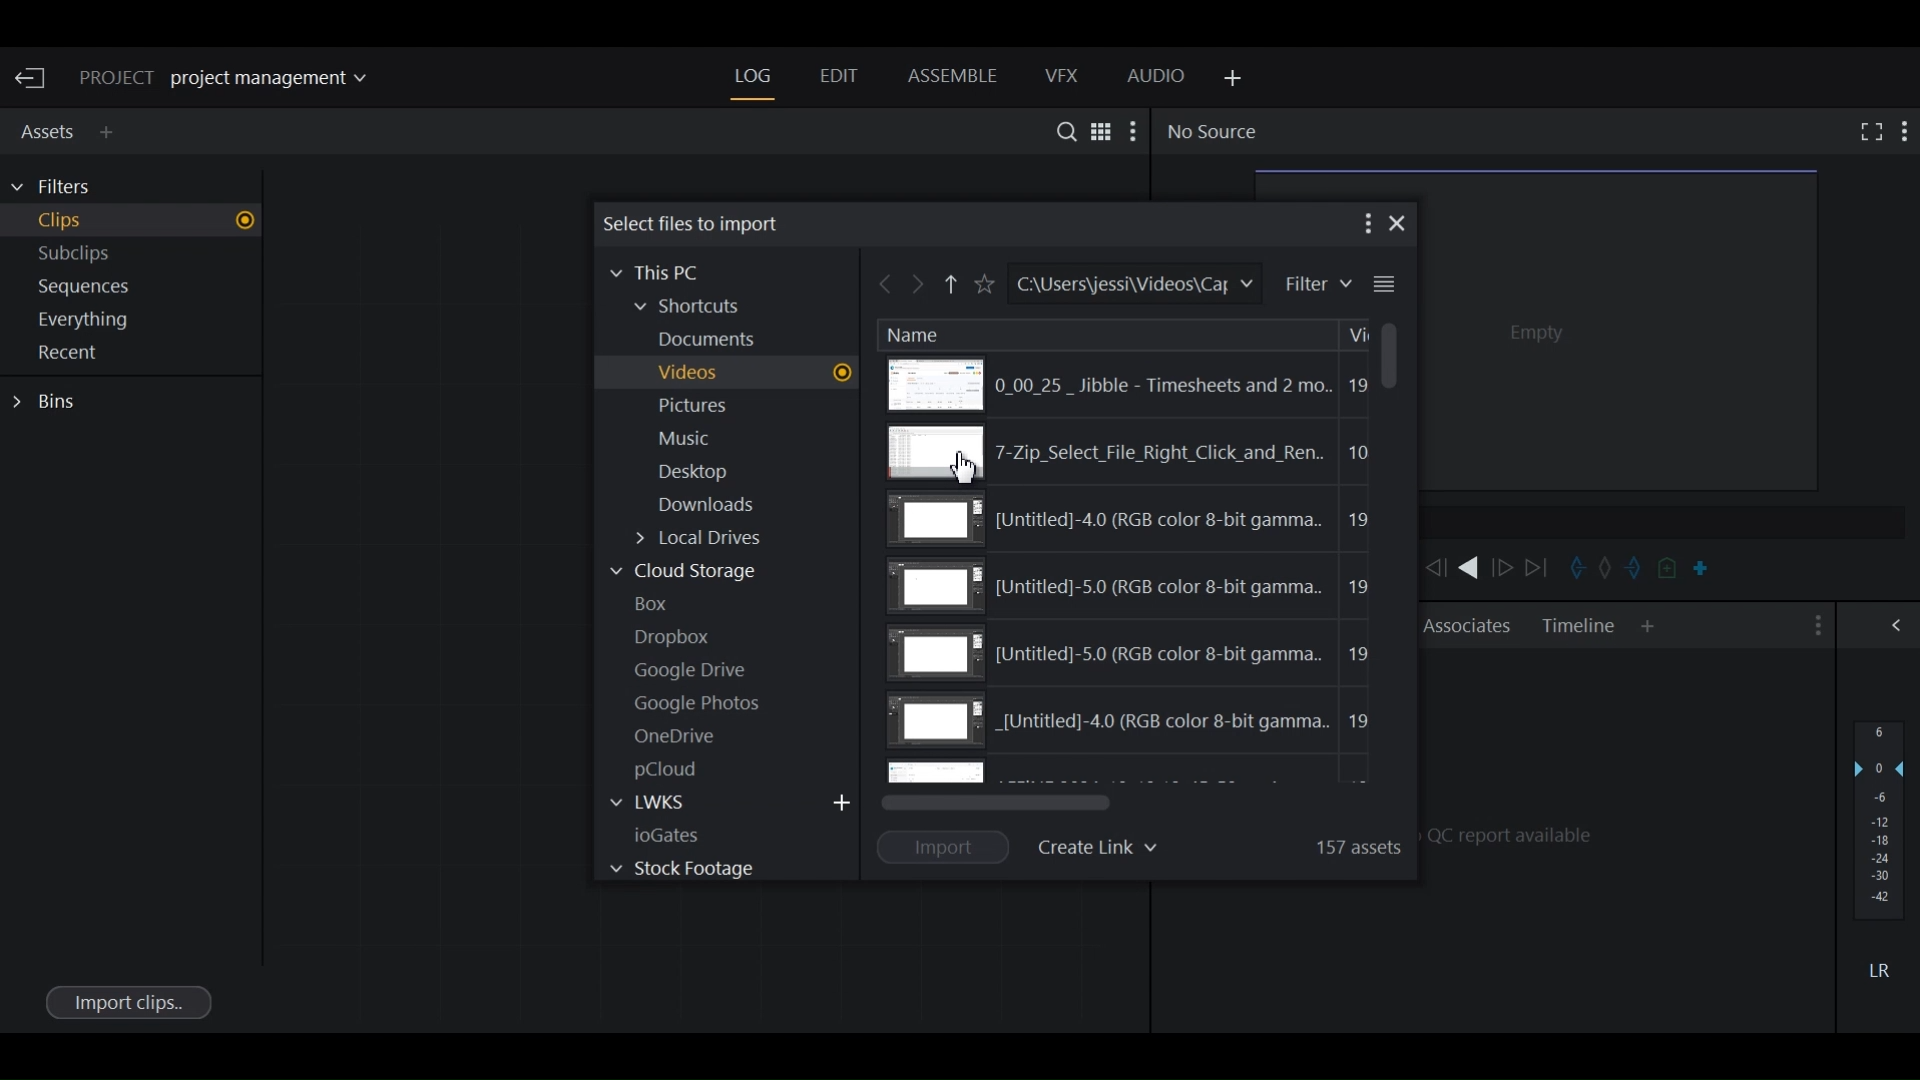 This screenshot has width=1920, height=1080. What do you see at coordinates (1636, 567) in the screenshot?
I see `Mark out` at bounding box center [1636, 567].